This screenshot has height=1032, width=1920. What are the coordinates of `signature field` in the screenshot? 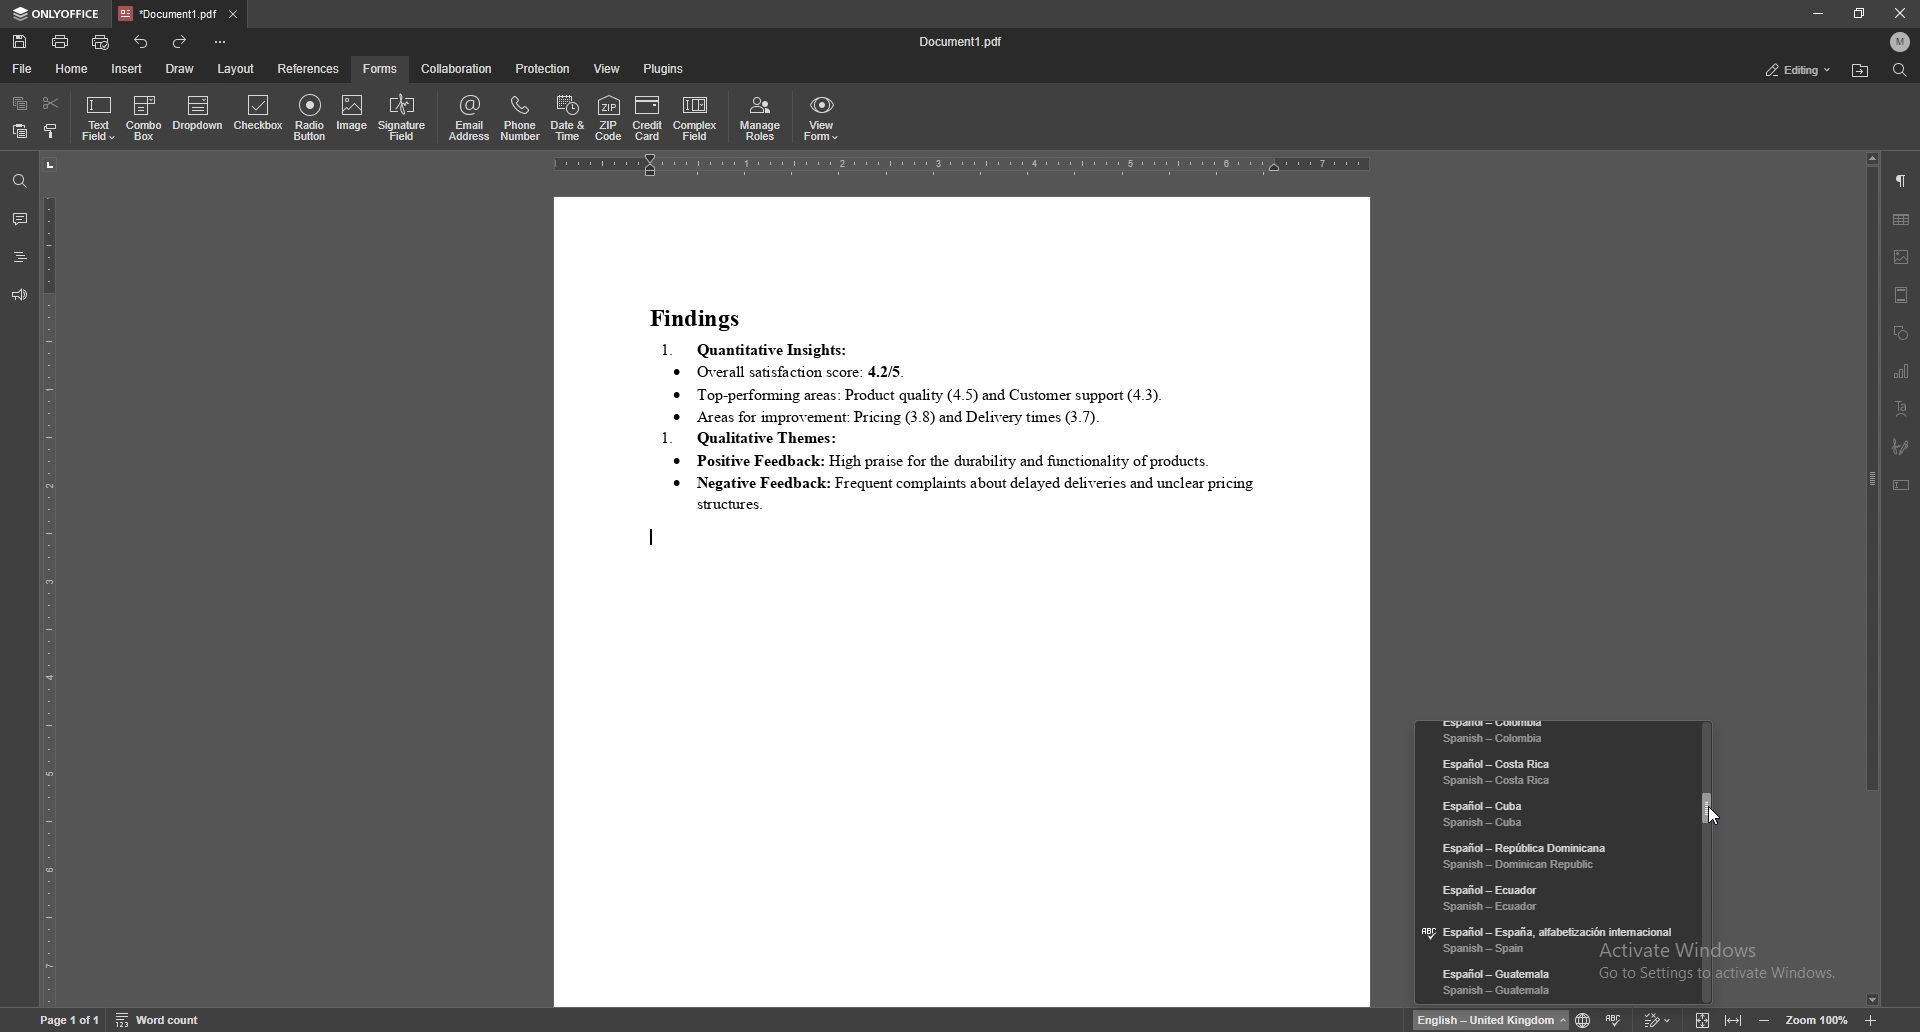 It's located at (1900, 445).